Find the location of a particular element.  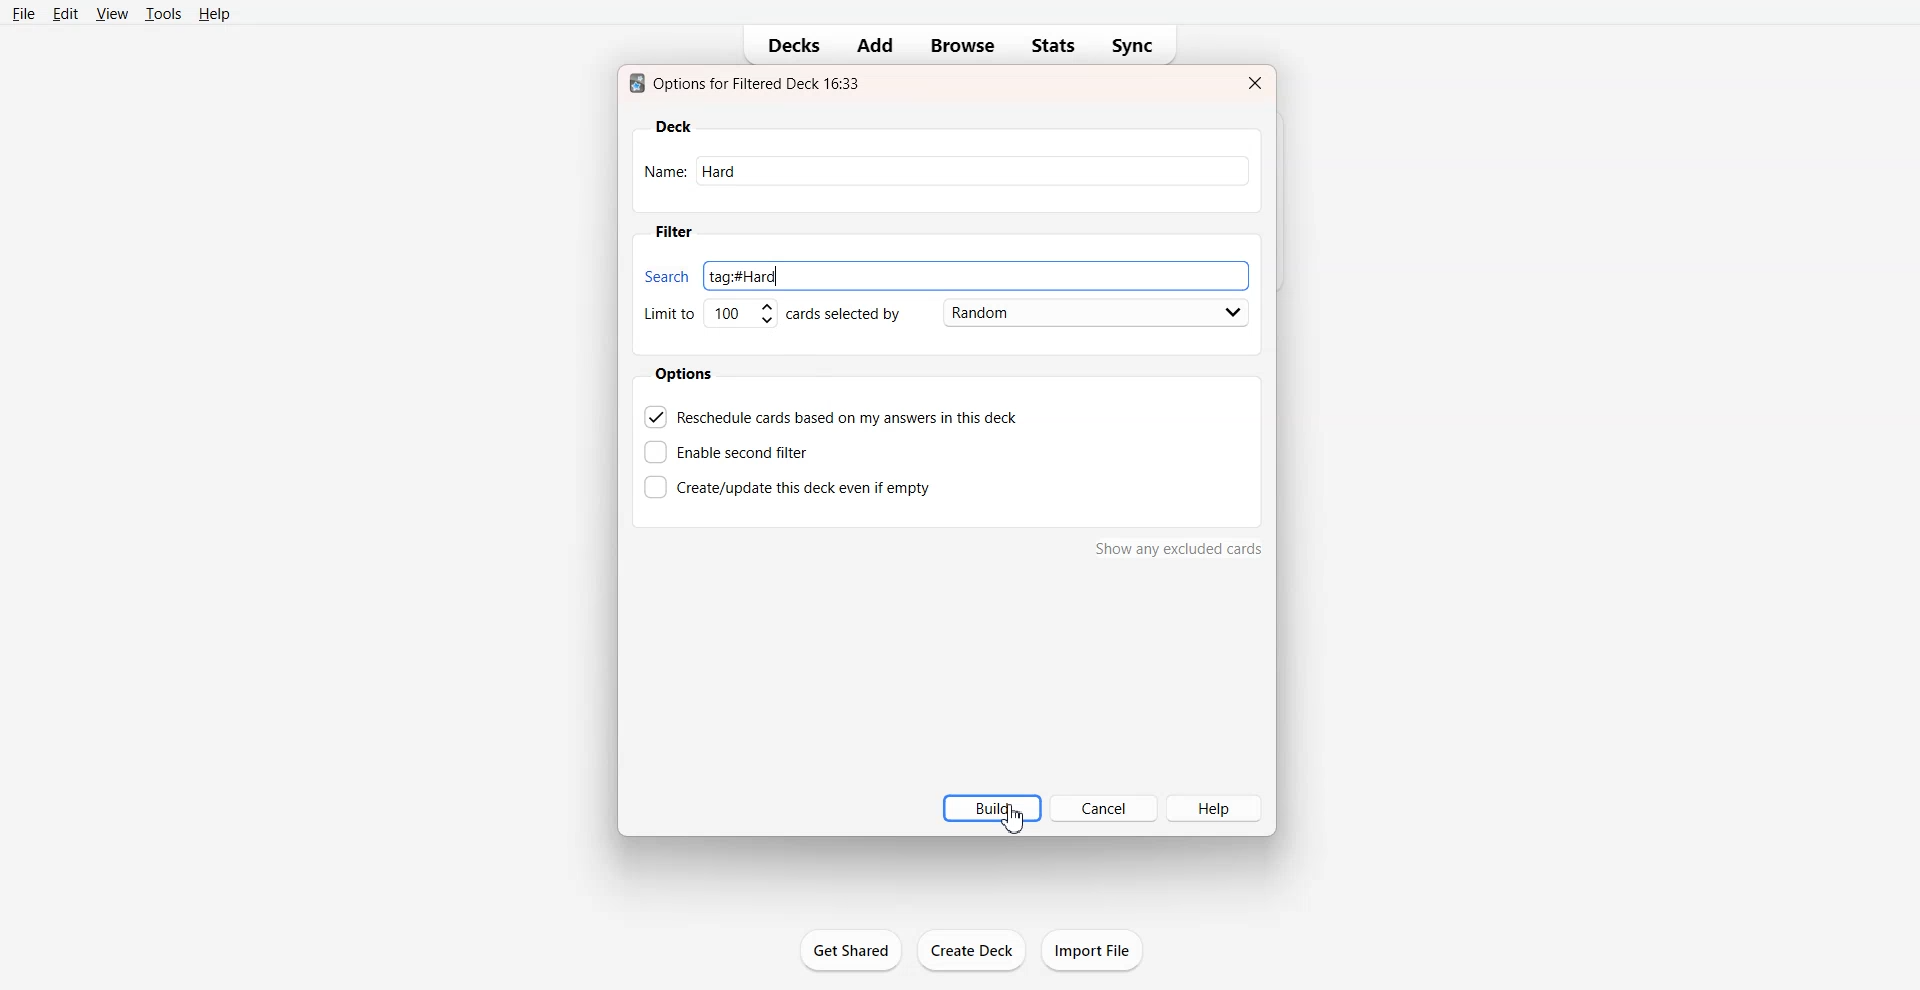

get shared is located at coordinates (854, 953).